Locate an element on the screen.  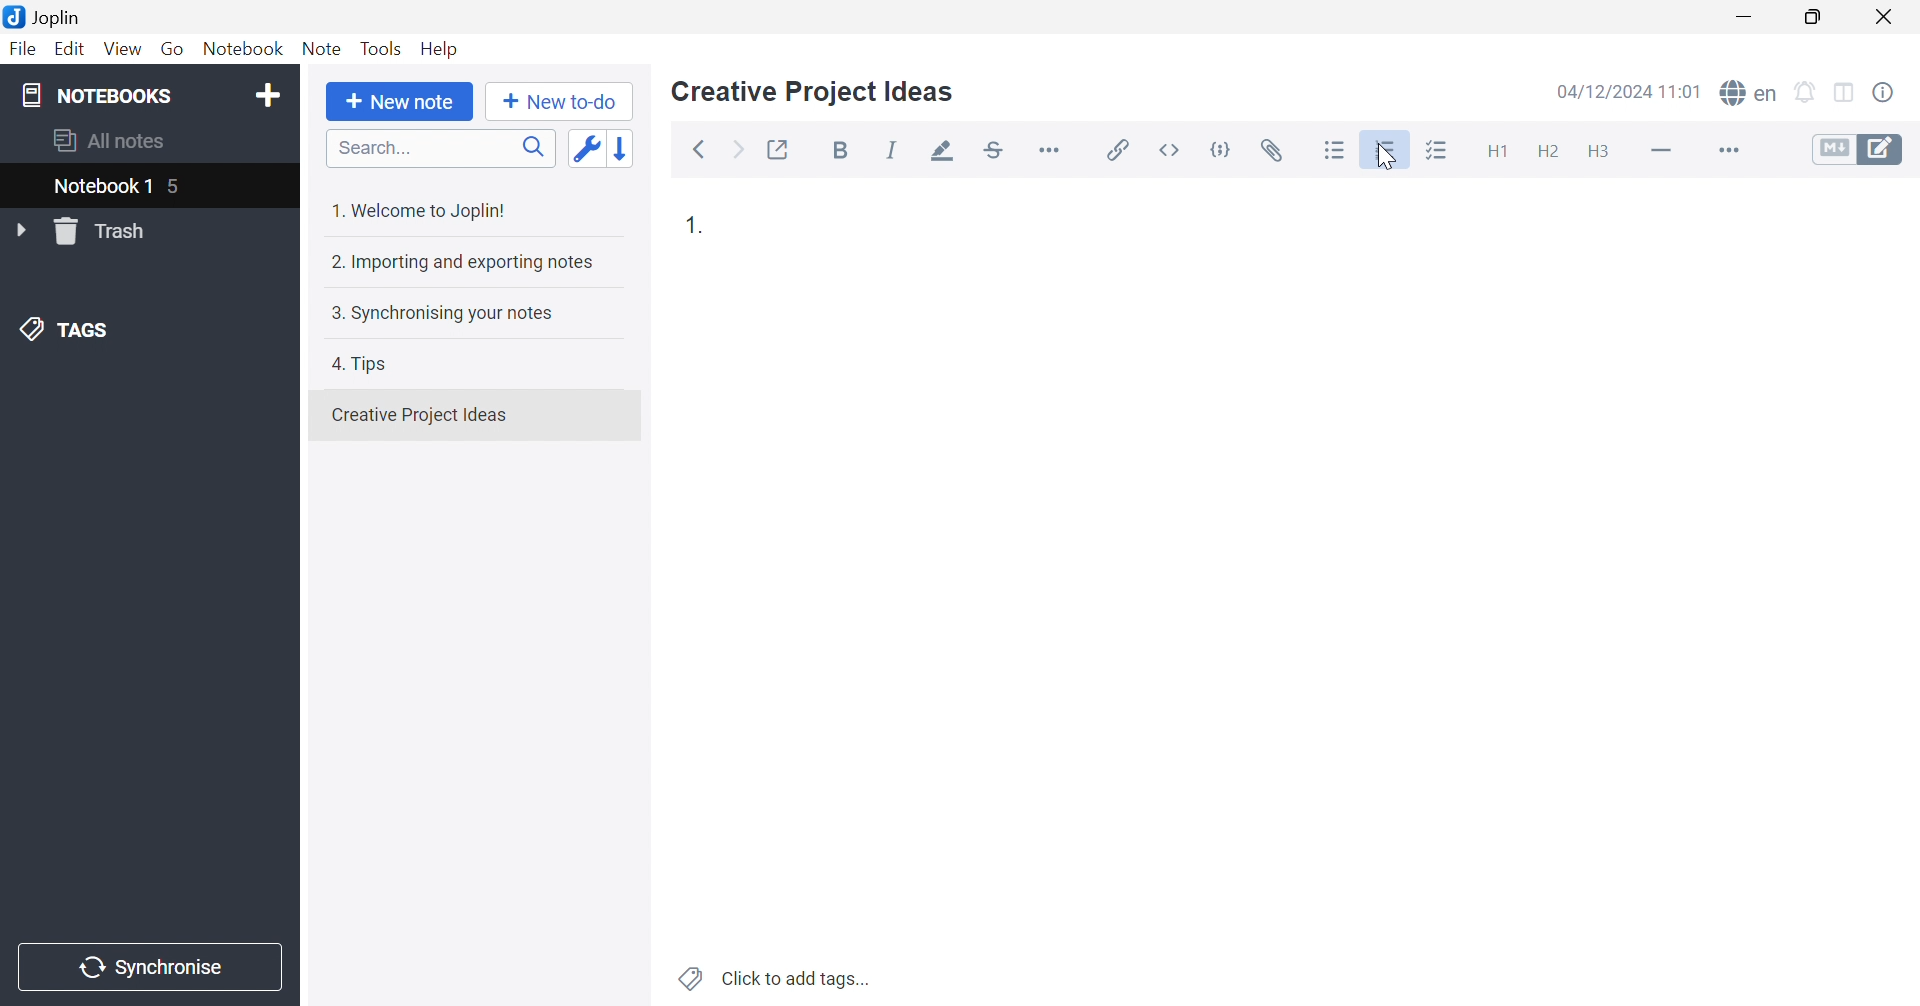
Horizontal line is located at coordinates (1661, 151).